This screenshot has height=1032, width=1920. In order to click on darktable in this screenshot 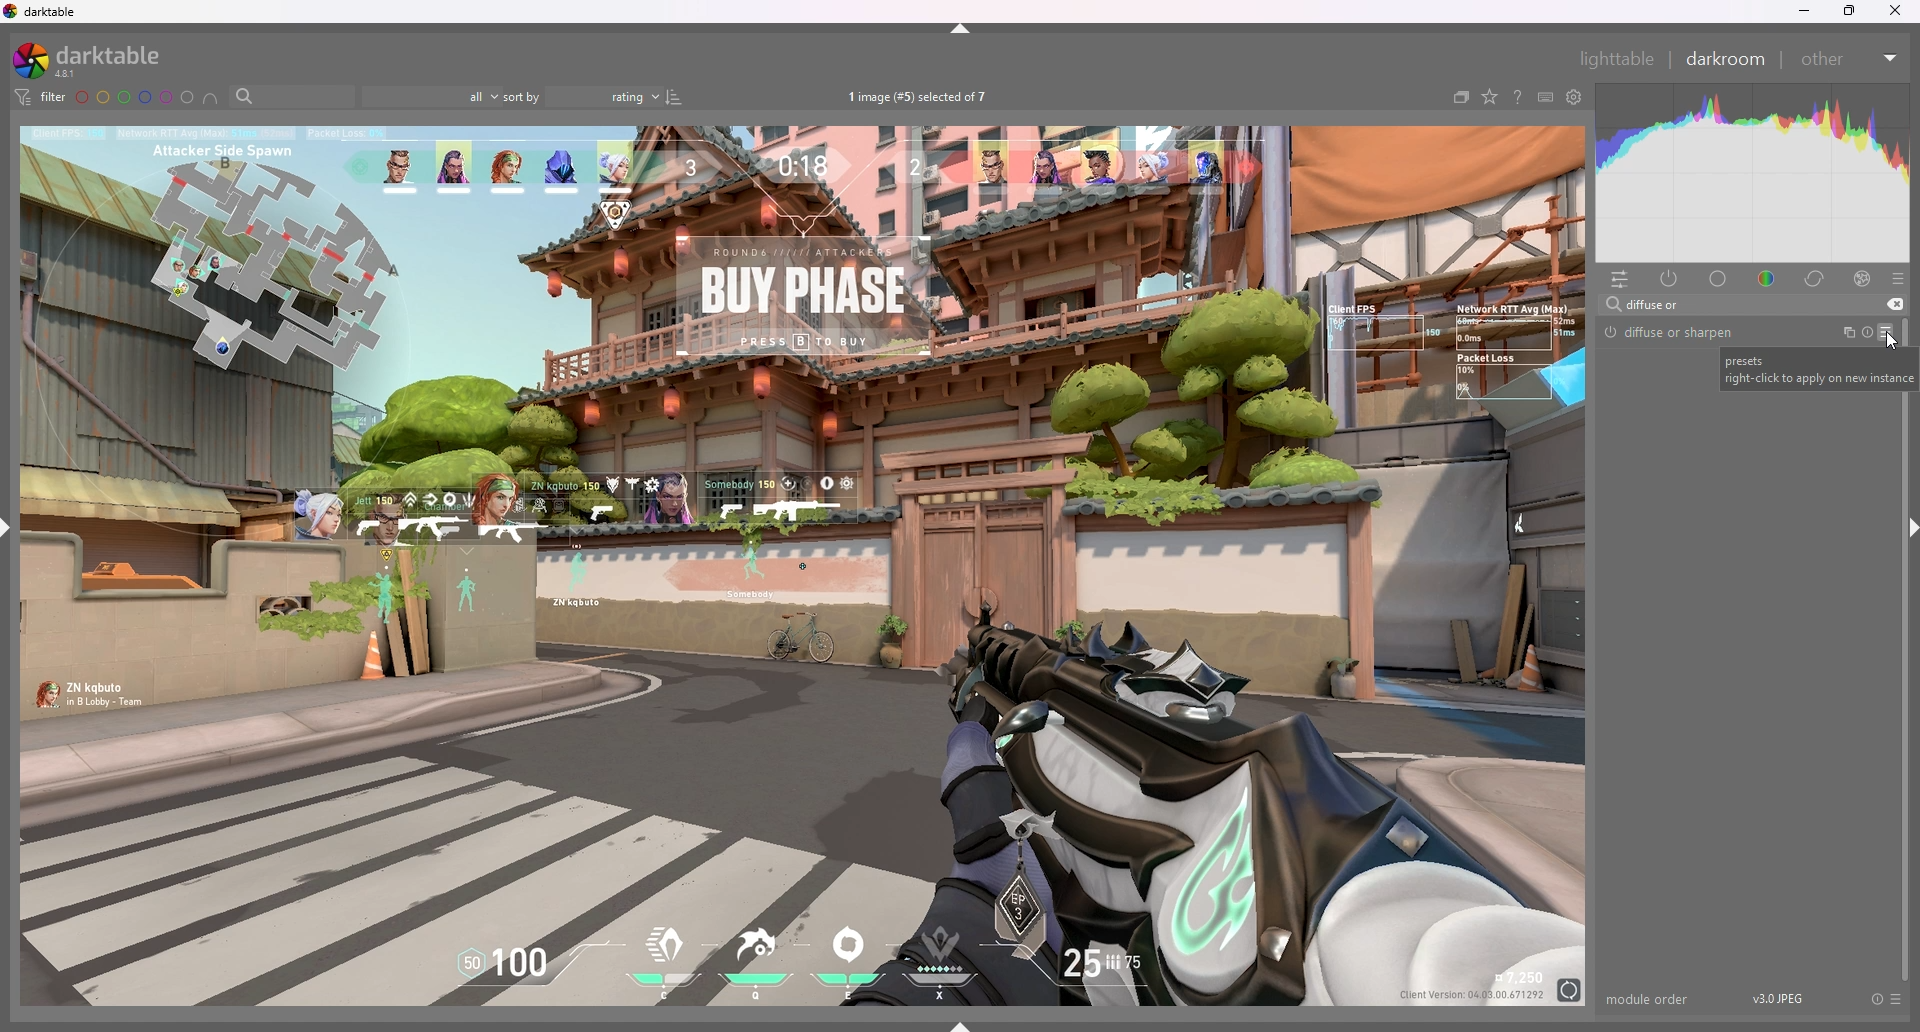, I will do `click(44, 12)`.